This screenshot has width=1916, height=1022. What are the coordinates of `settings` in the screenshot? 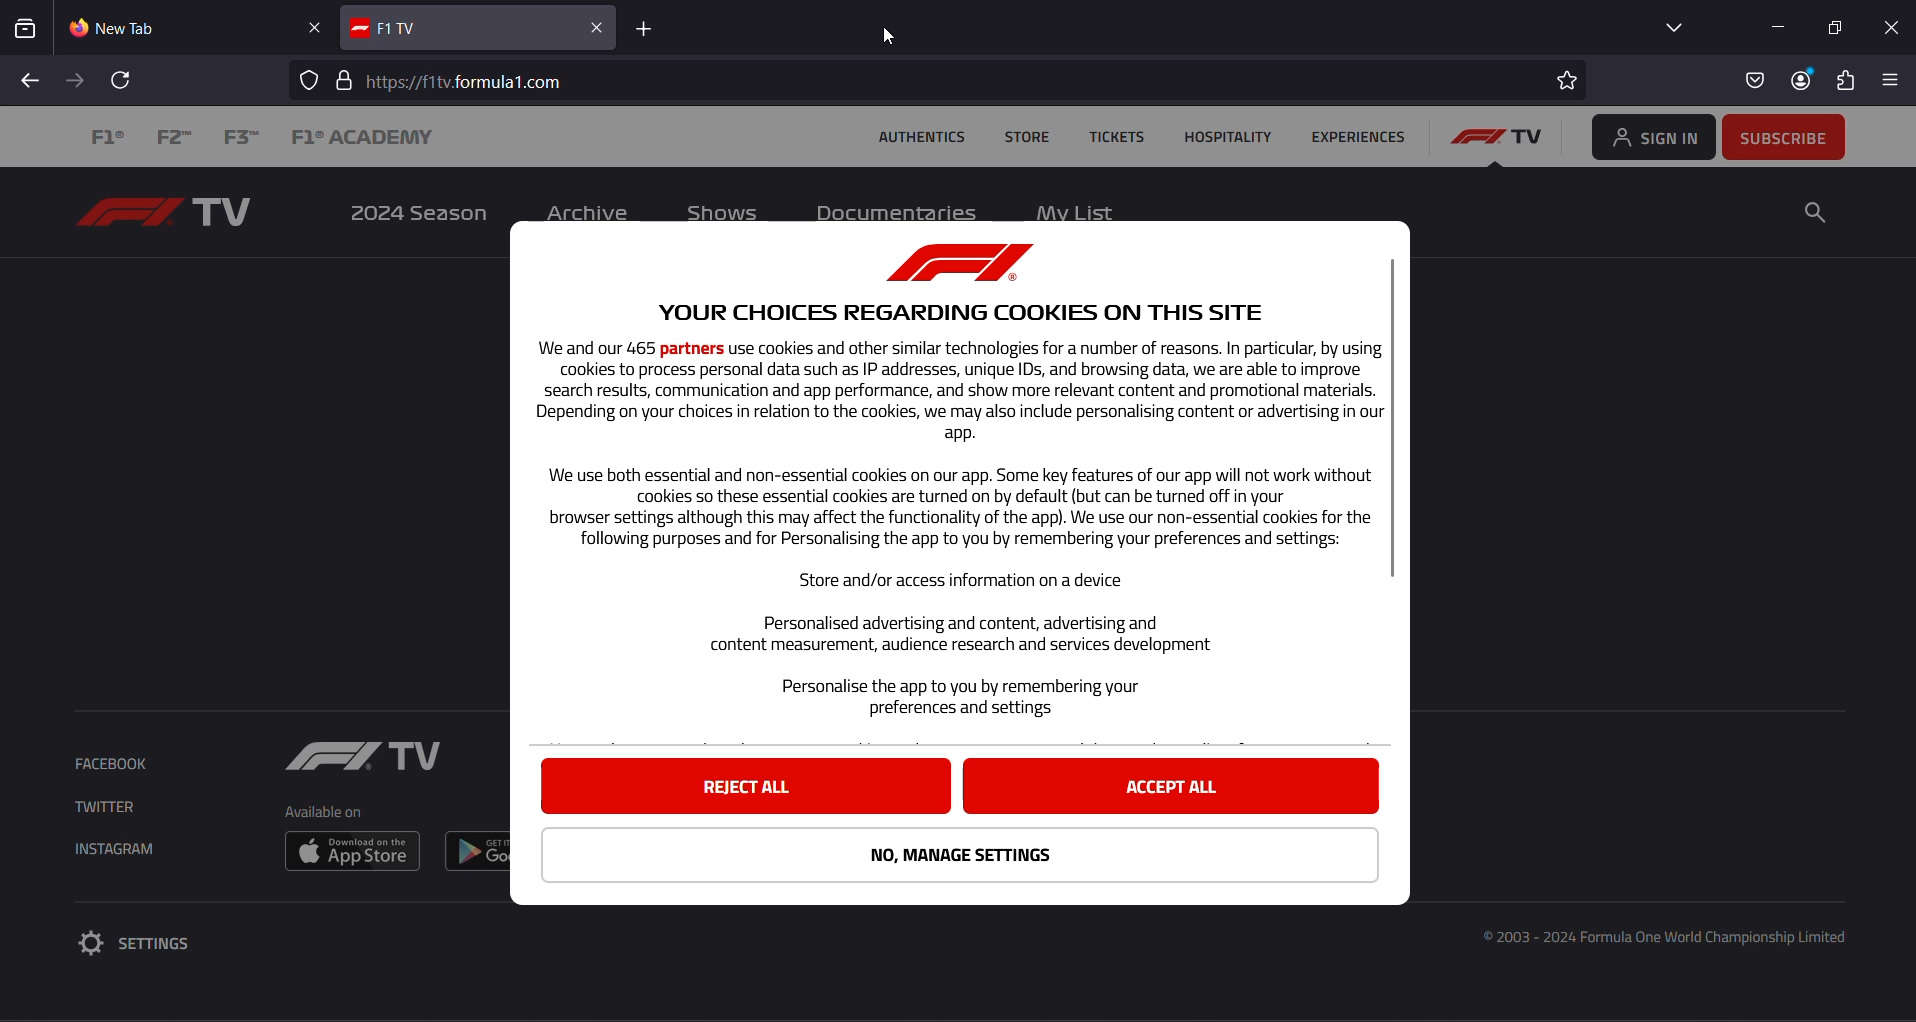 It's located at (150, 943).